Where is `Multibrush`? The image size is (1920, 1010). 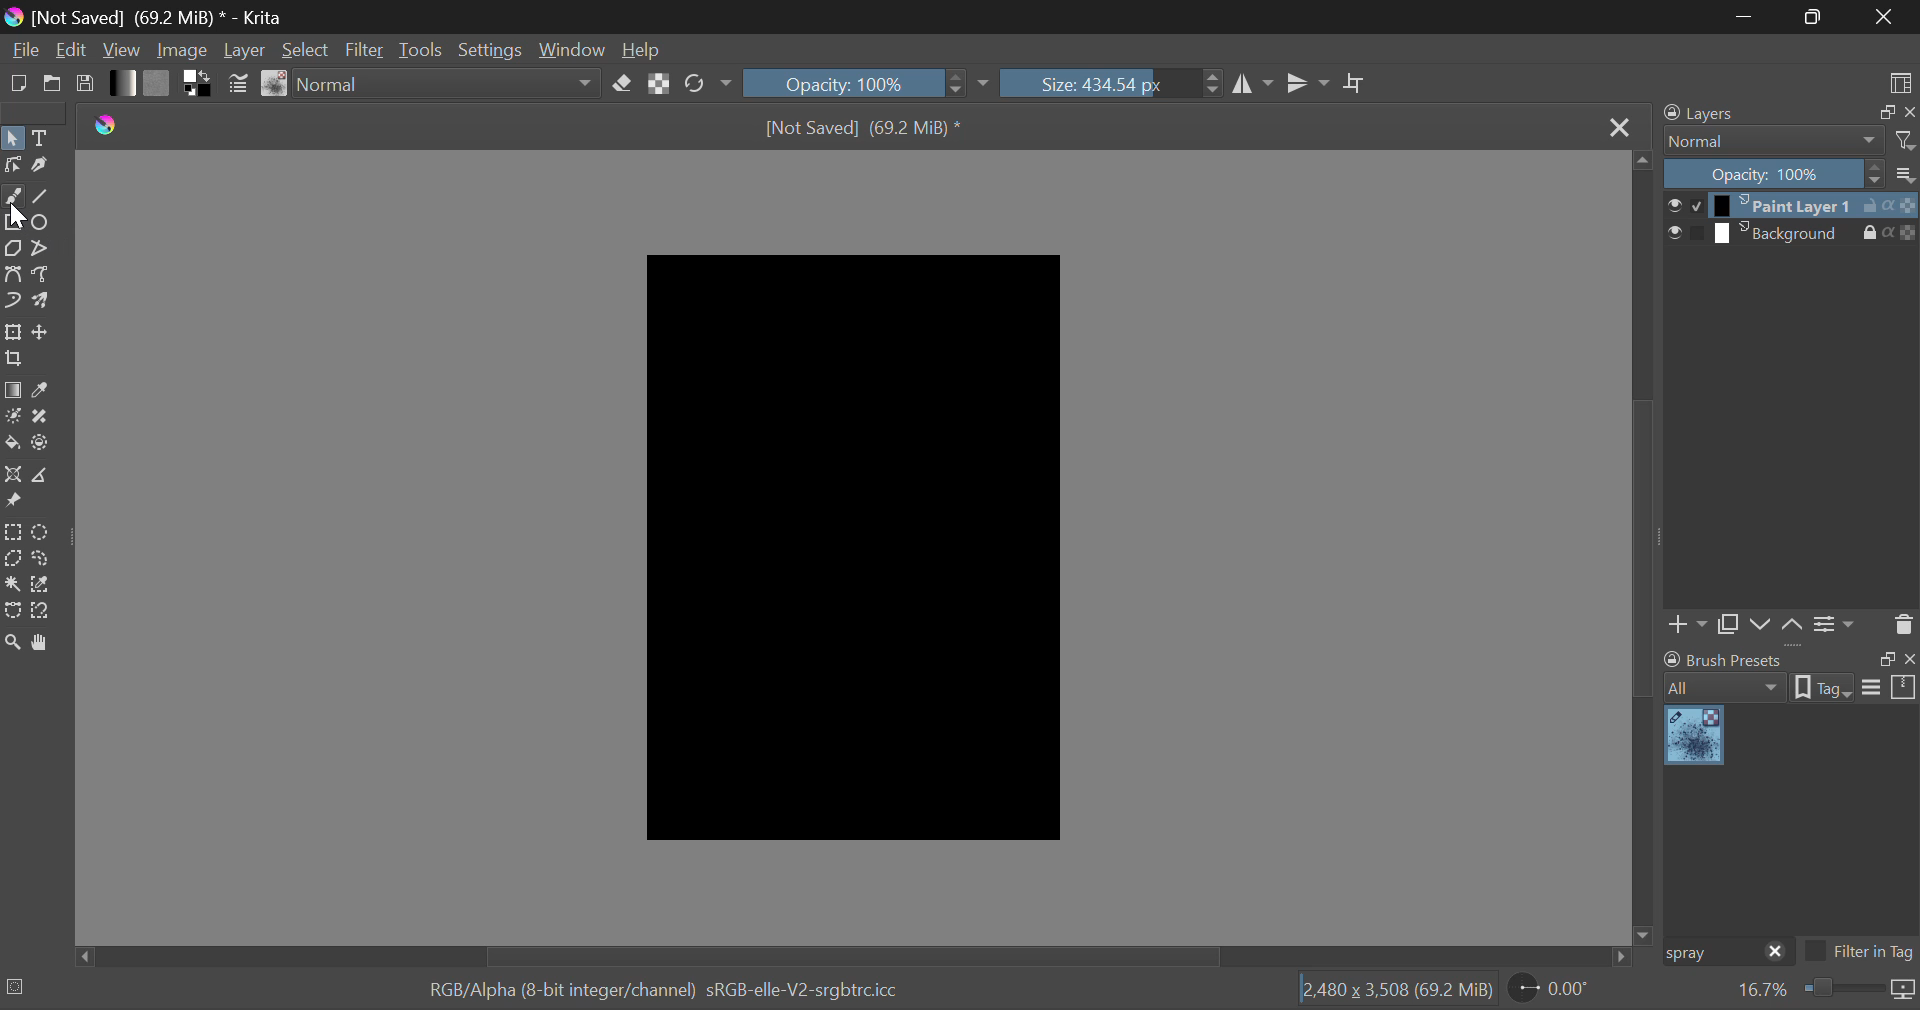
Multibrush is located at coordinates (41, 299).